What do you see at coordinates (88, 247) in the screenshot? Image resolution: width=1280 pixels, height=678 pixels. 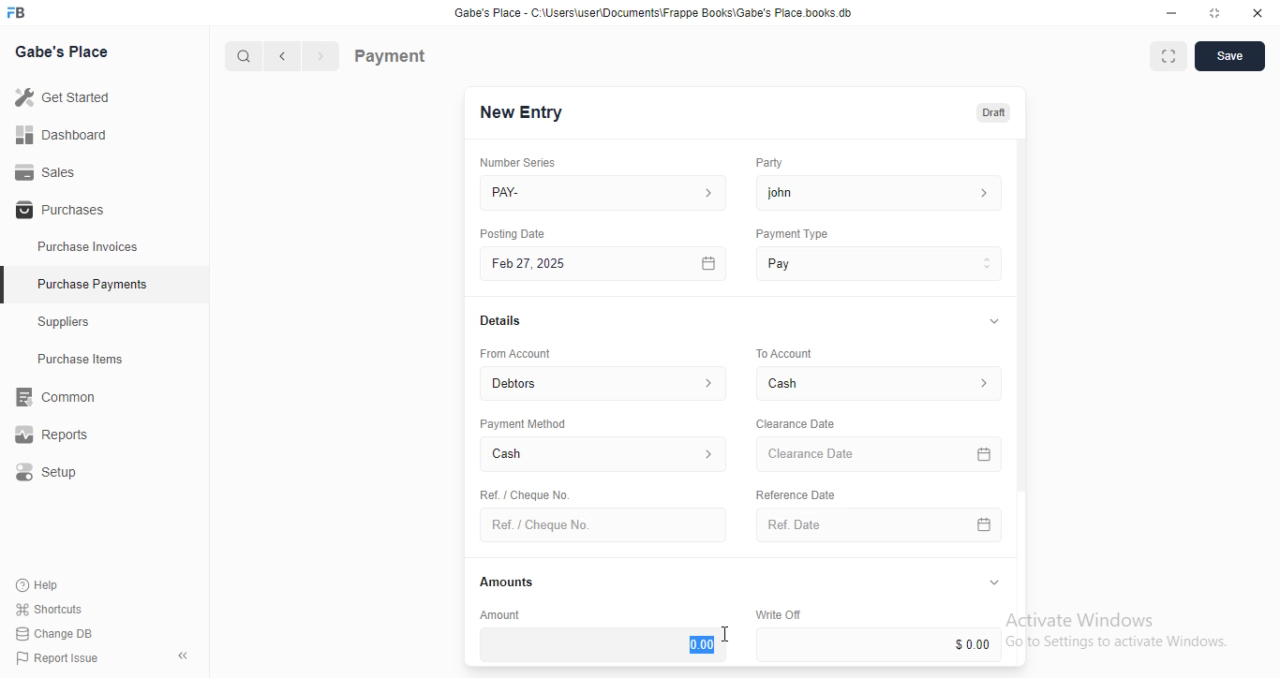 I see `Purchase Invoices` at bounding box center [88, 247].